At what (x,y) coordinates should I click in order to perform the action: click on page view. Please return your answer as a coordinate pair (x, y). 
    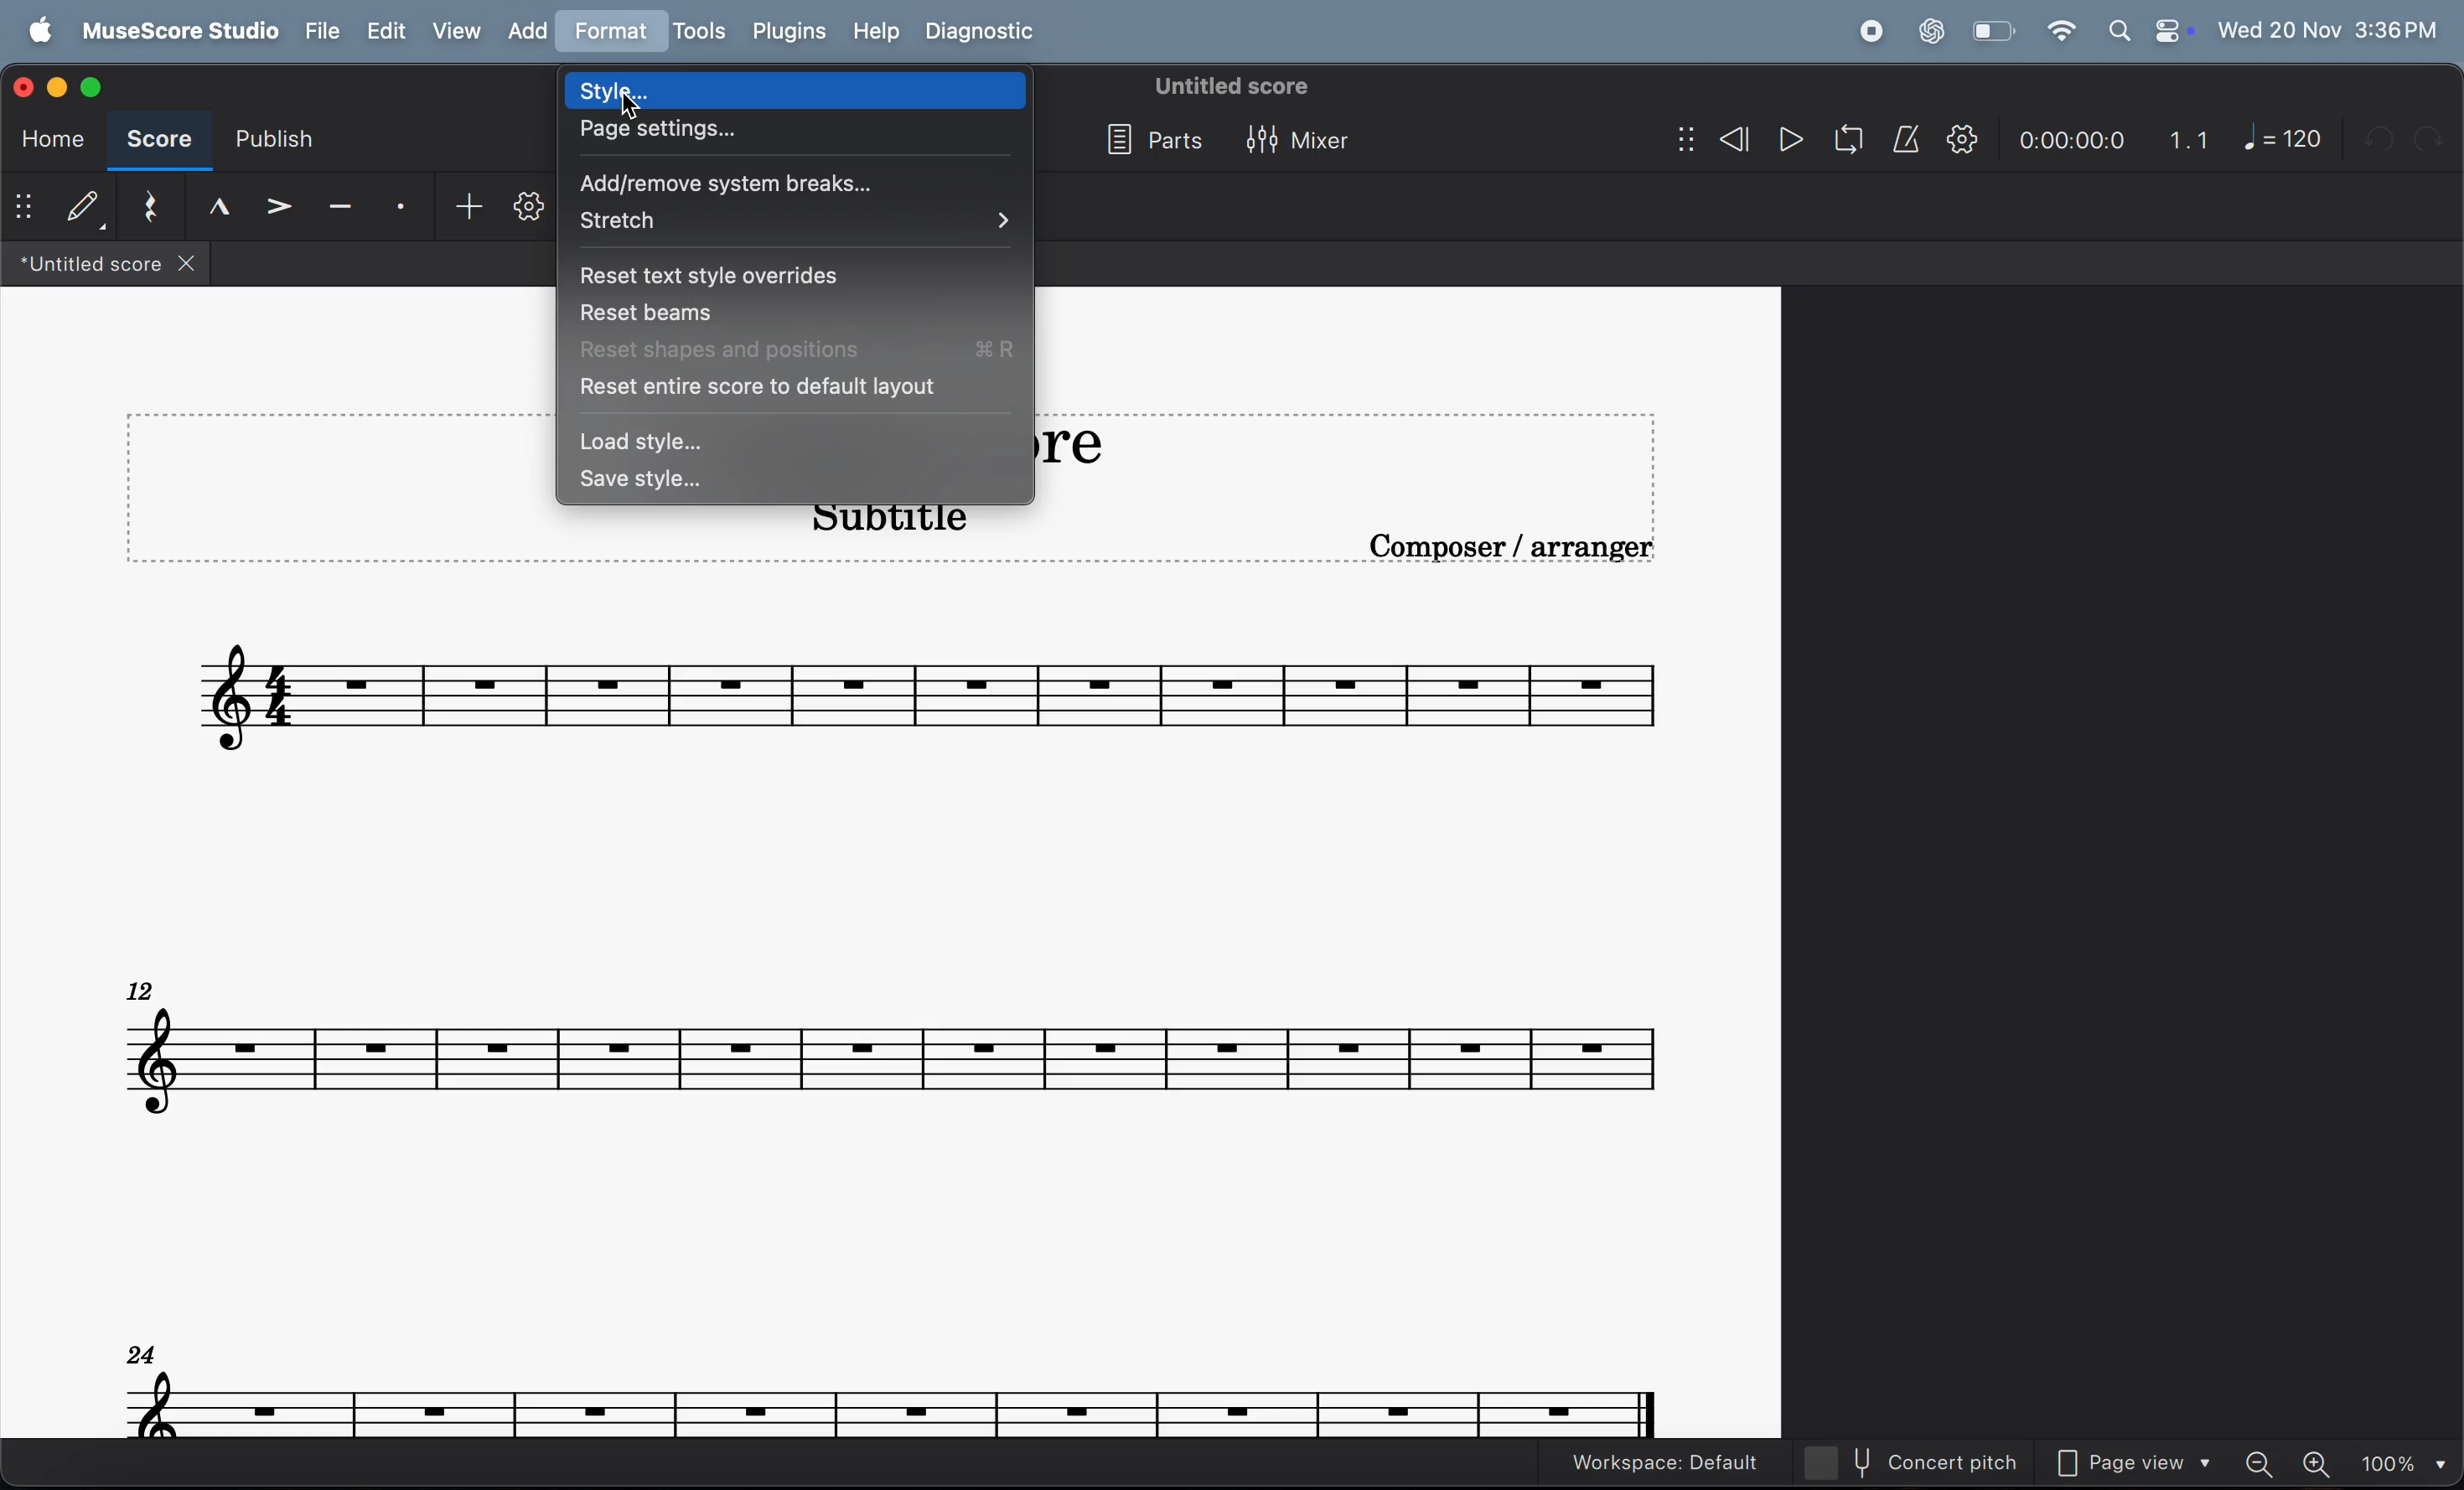
    Looking at the image, I should click on (2141, 1465).